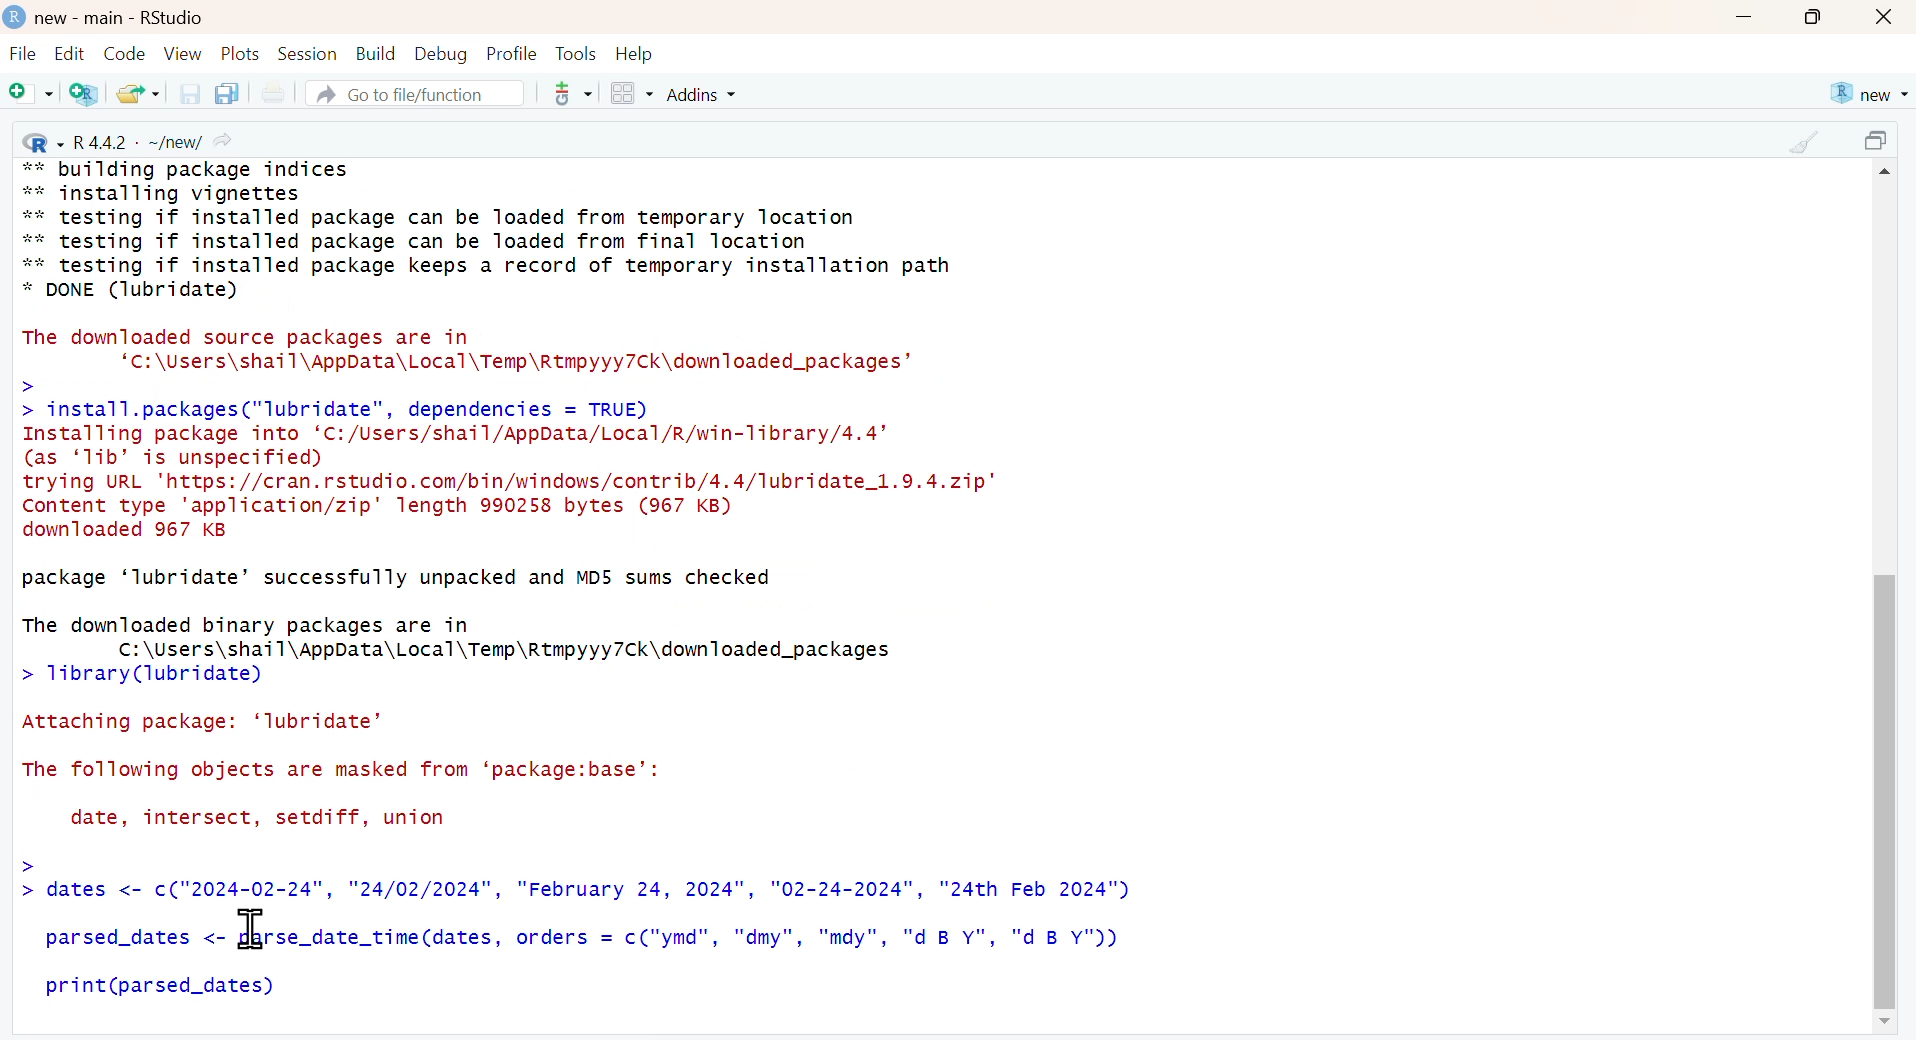  Describe the element at coordinates (515, 541) in the screenshot. I see `> install.packages("lubridate"”, dependencies = TRUE)

Installing package into ‘C:/Users/shail/AppData/Local/R/win-Tibrary/4.4’

(as ‘1ib’ is unspecified)

trying URL 'https://cran.rstudio.com/bin/windows/contrib/4.4/lubridate_1.9.4.zip"’

Content type 'application/zip' length 990258 bytes (967 KB)

downloaded 967 KB

package ‘Tubridate’ successfully unpacked and MD5 sums checked

The downloaded binary packages are in
C:\Users\shail\AppData\Local\Temp\Rtmpyyy7Ck\downloaded_packages

> Tibrary(lubridate)` at that location.